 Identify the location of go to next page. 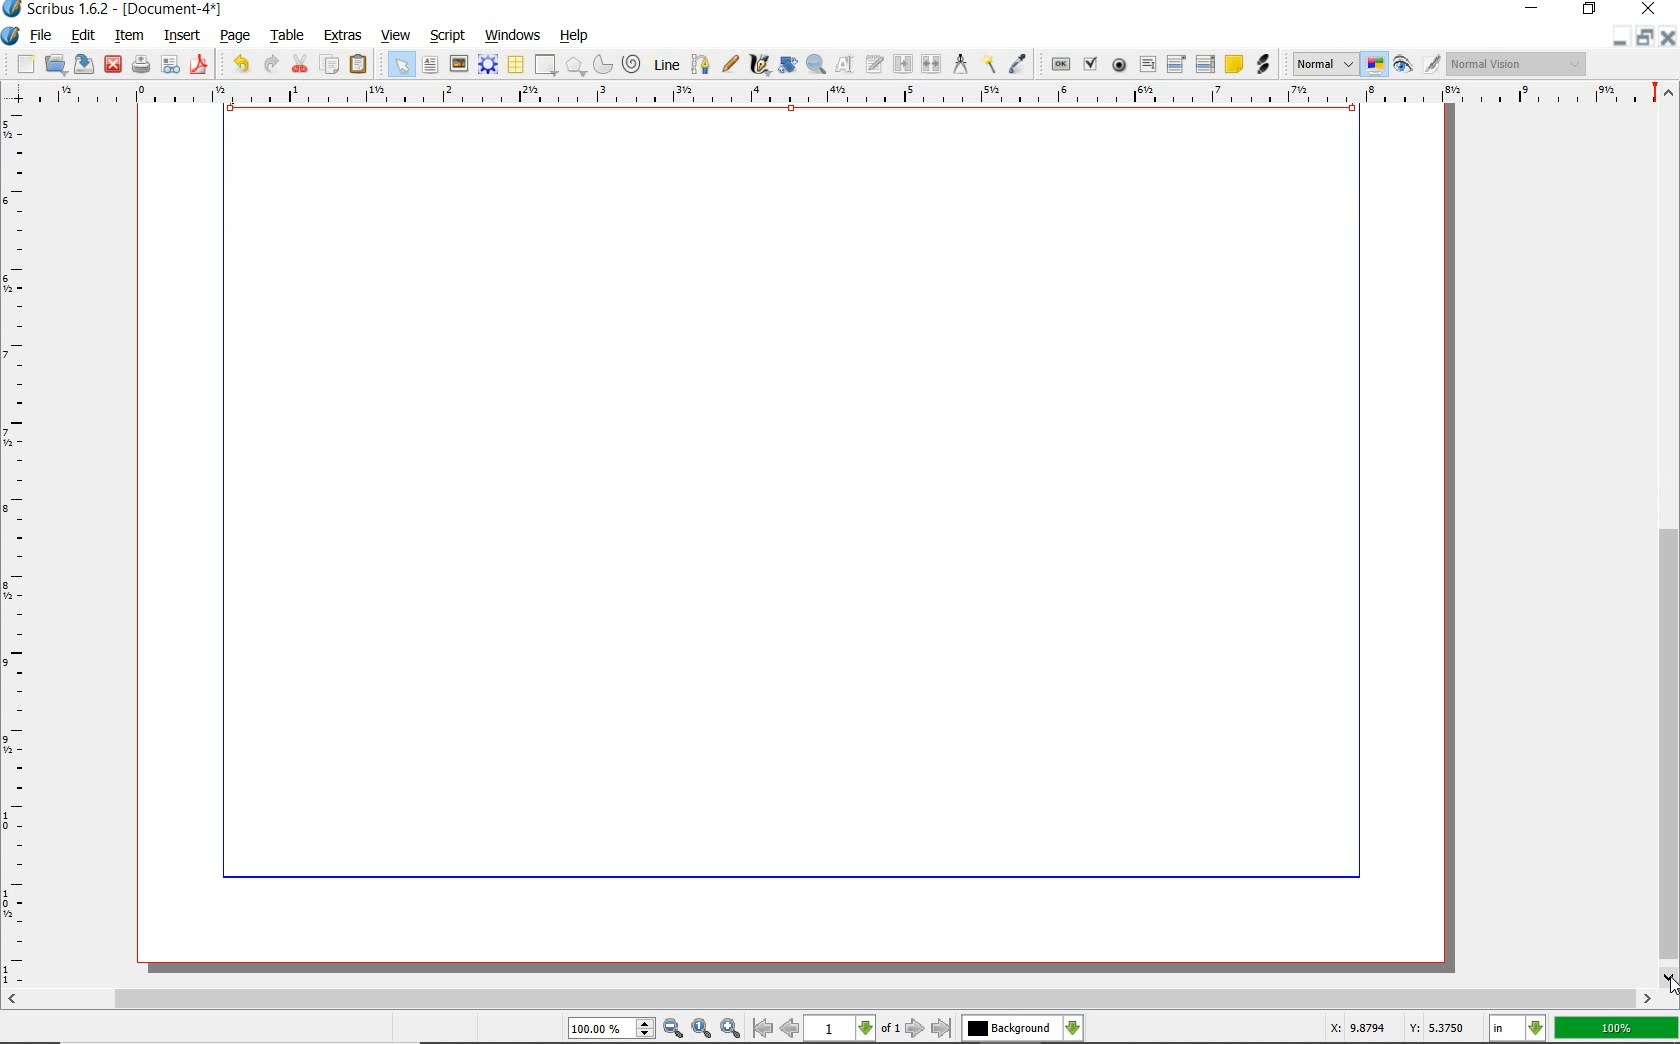
(916, 1028).